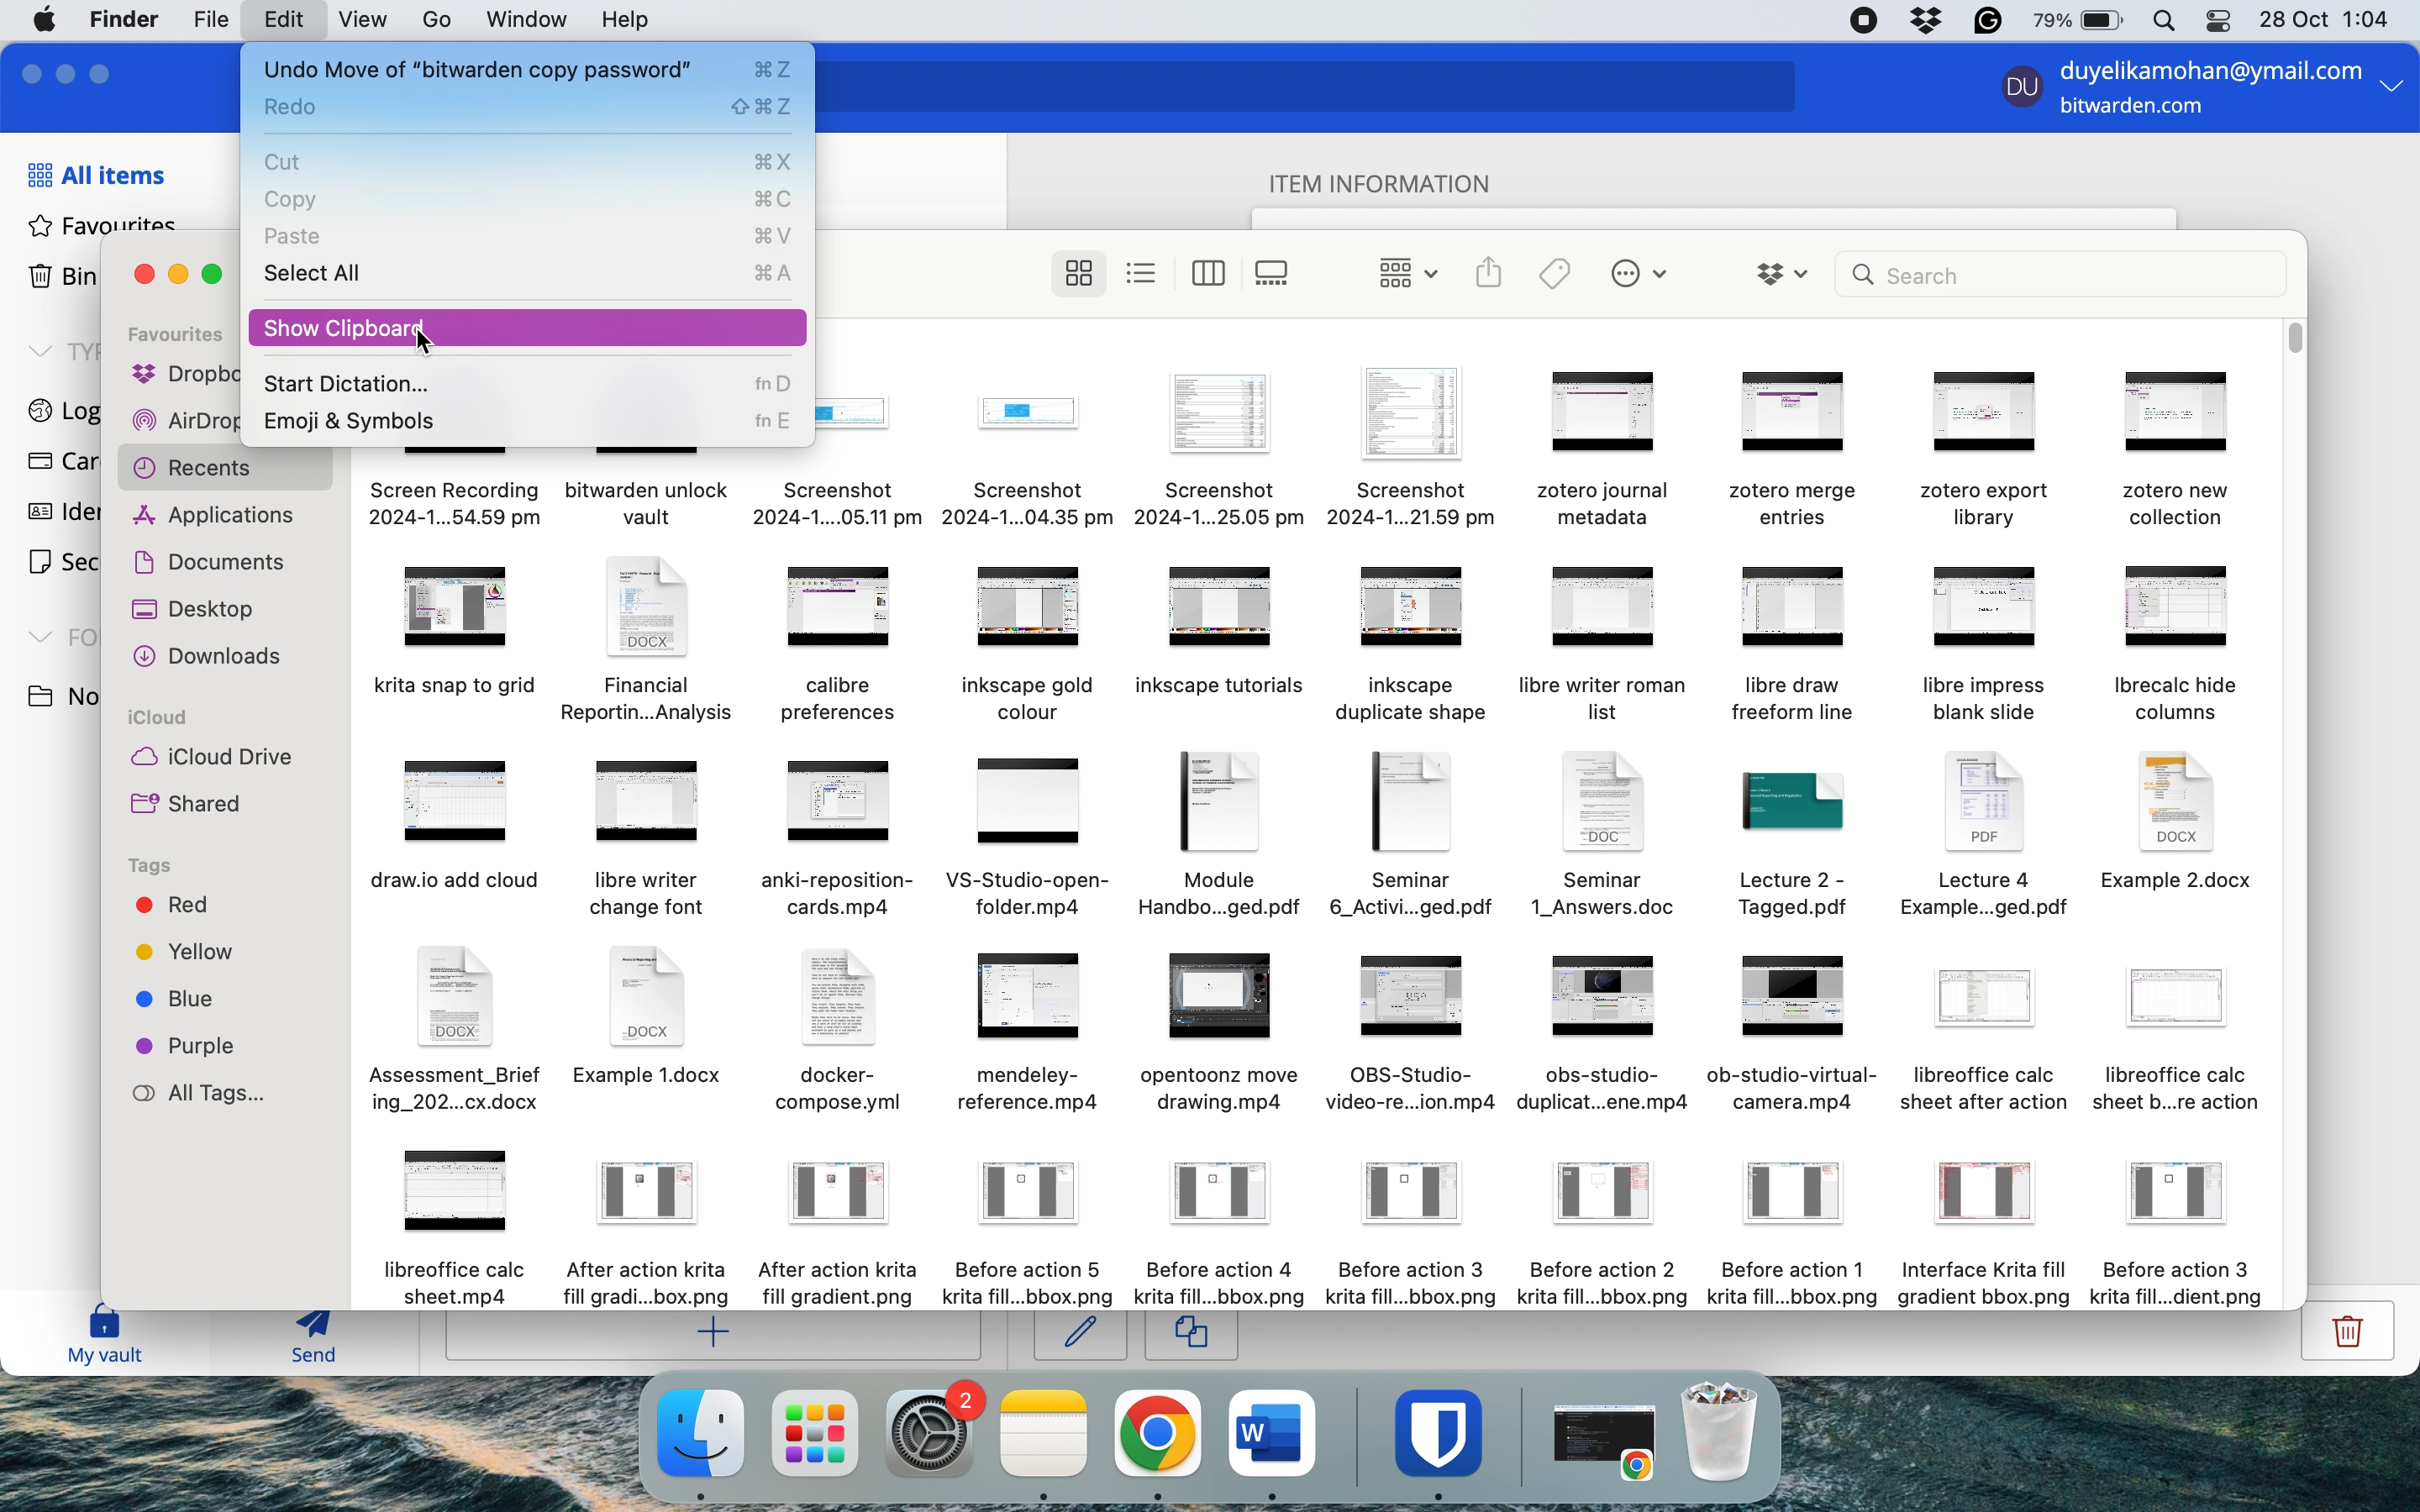 Image resolution: width=2420 pixels, height=1512 pixels. What do you see at coordinates (193, 806) in the screenshot?
I see `shared` at bounding box center [193, 806].